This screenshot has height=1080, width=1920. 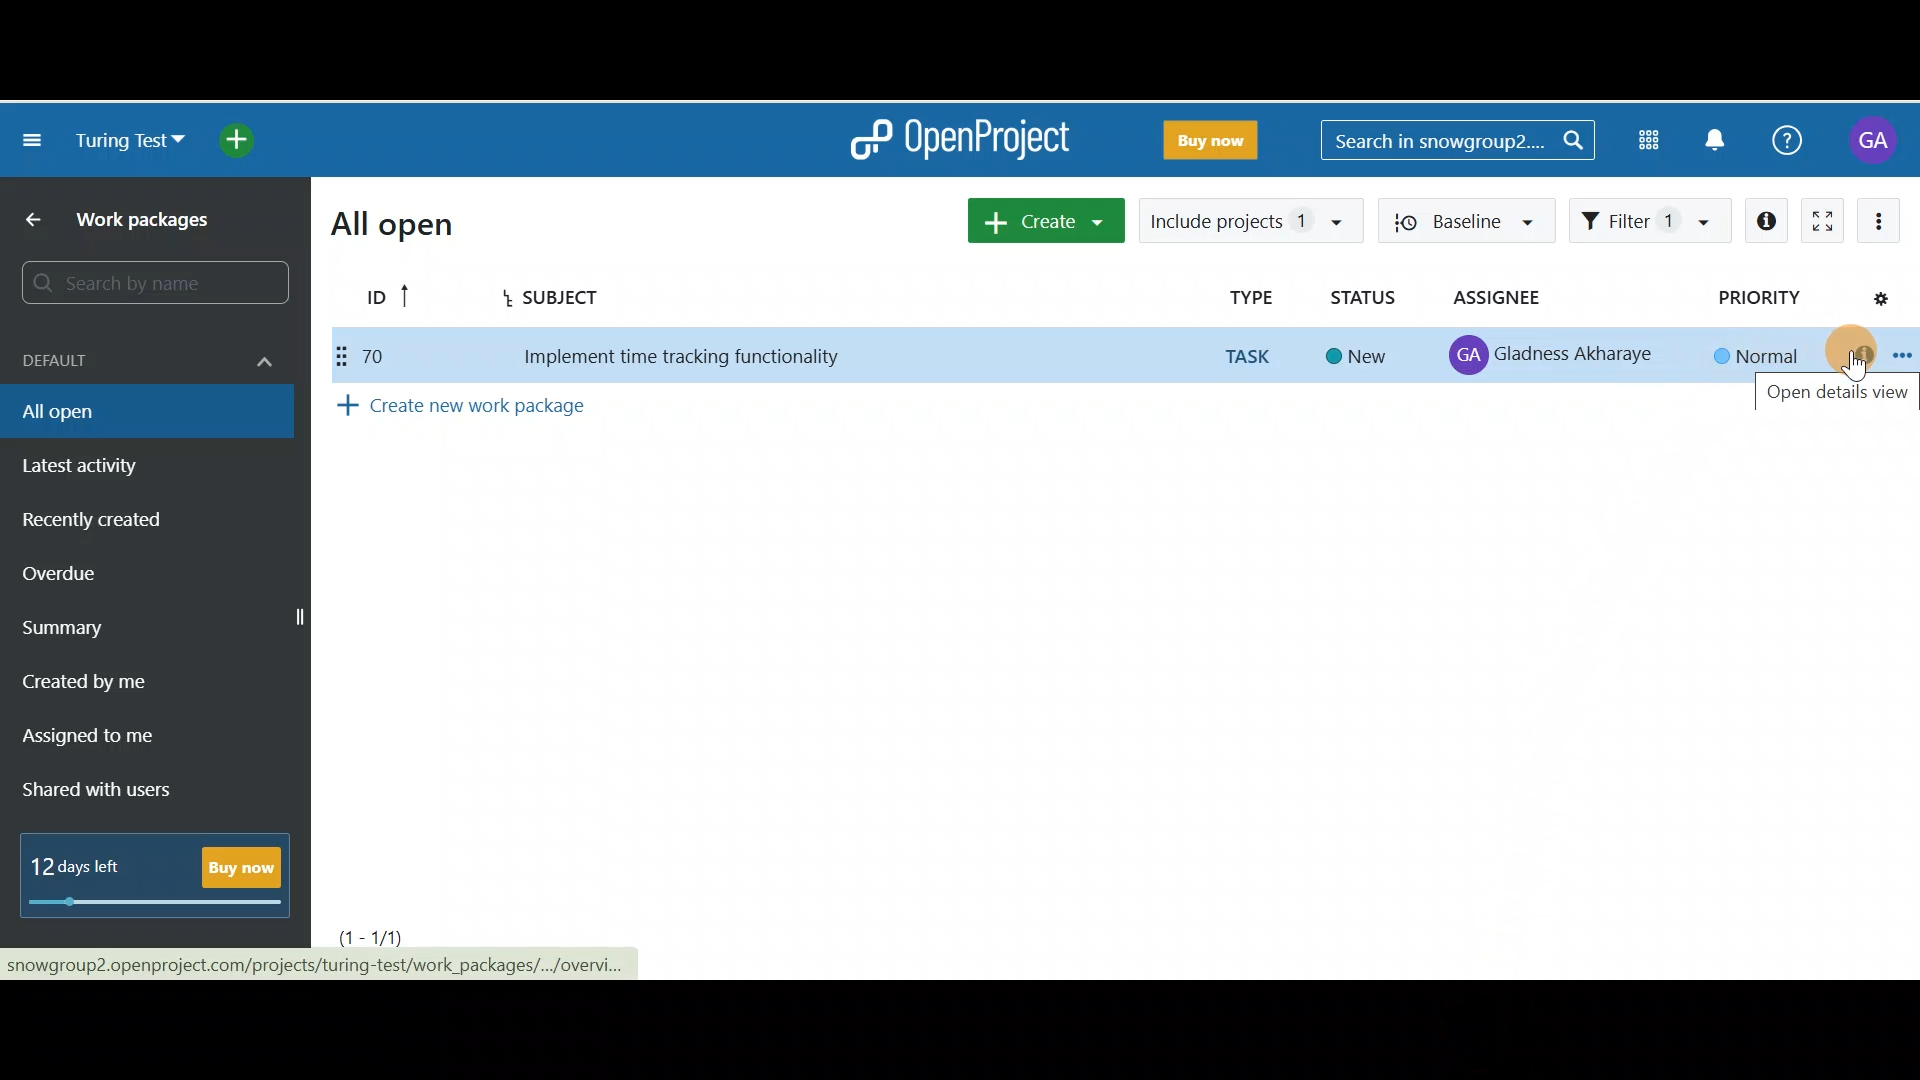 What do you see at coordinates (1890, 224) in the screenshot?
I see `More actions` at bounding box center [1890, 224].